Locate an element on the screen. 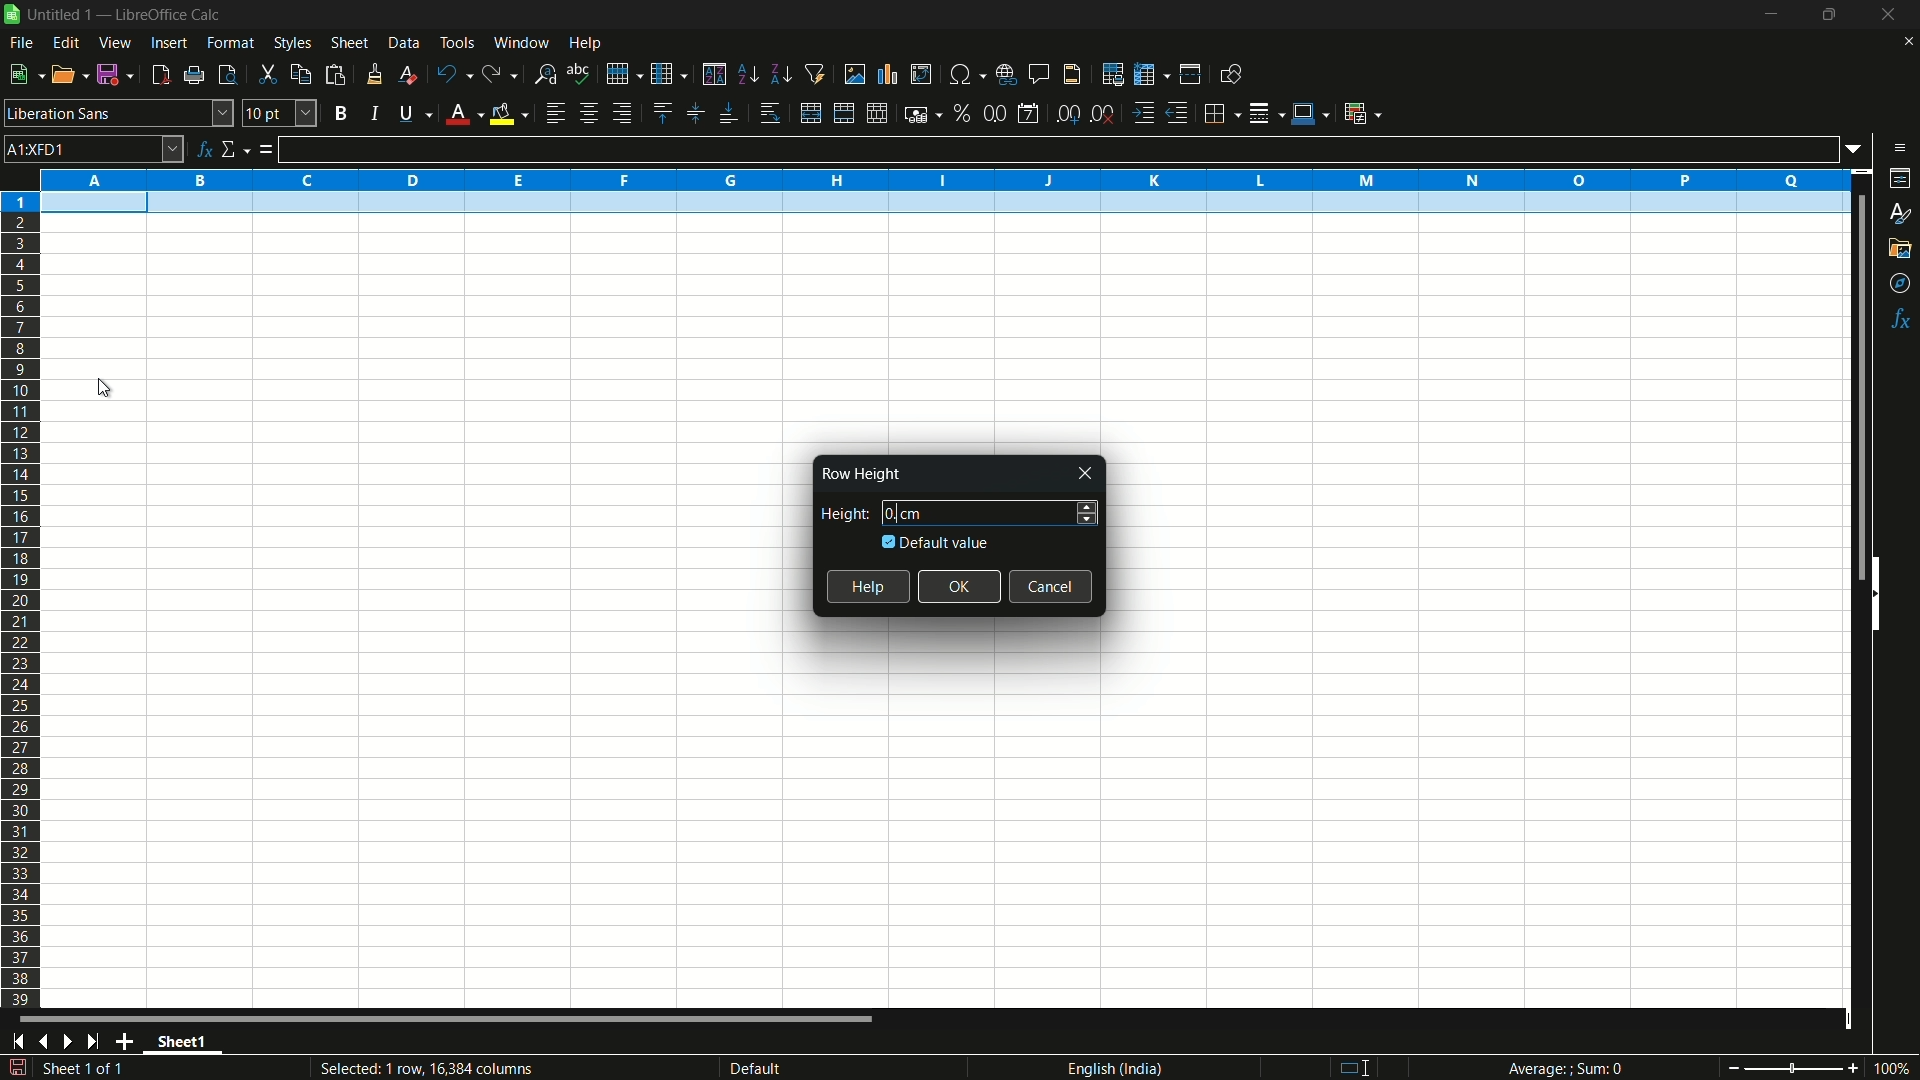 This screenshot has height=1080, width=1920. undo is located at coordinates (450, 73).